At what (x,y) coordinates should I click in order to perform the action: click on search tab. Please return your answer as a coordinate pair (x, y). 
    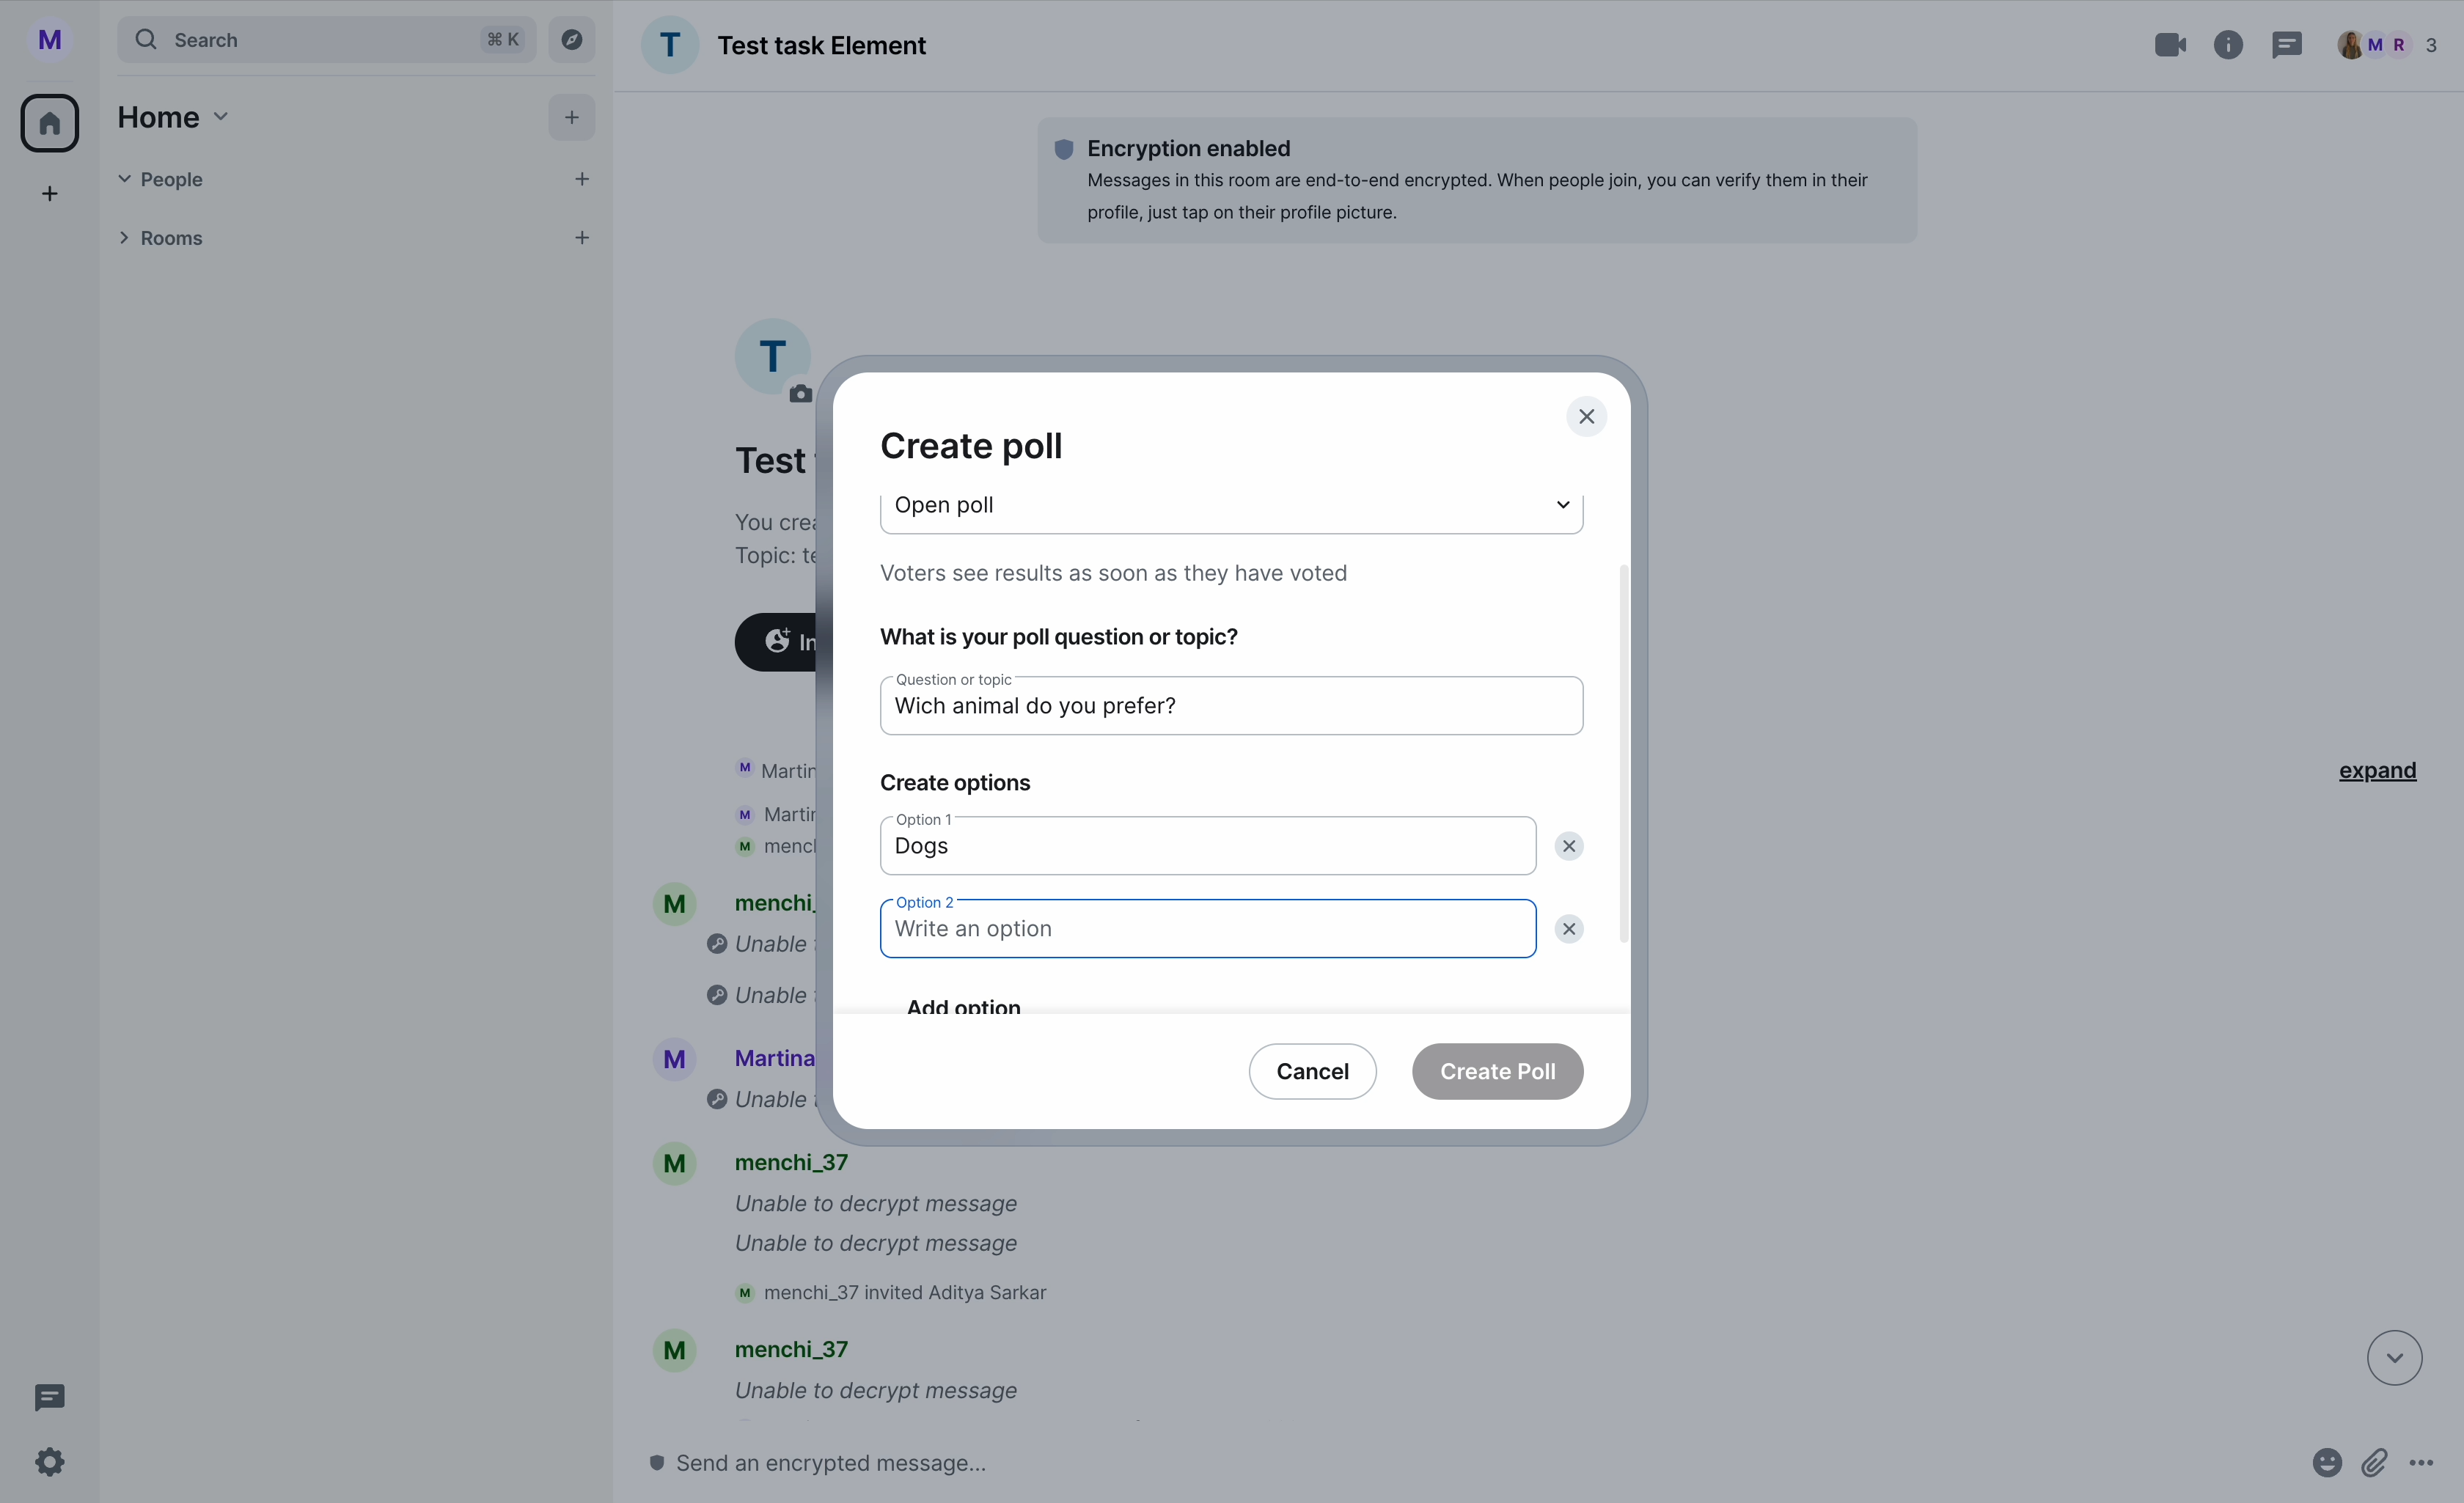
    Looking at the image, I should click on (325, 39).